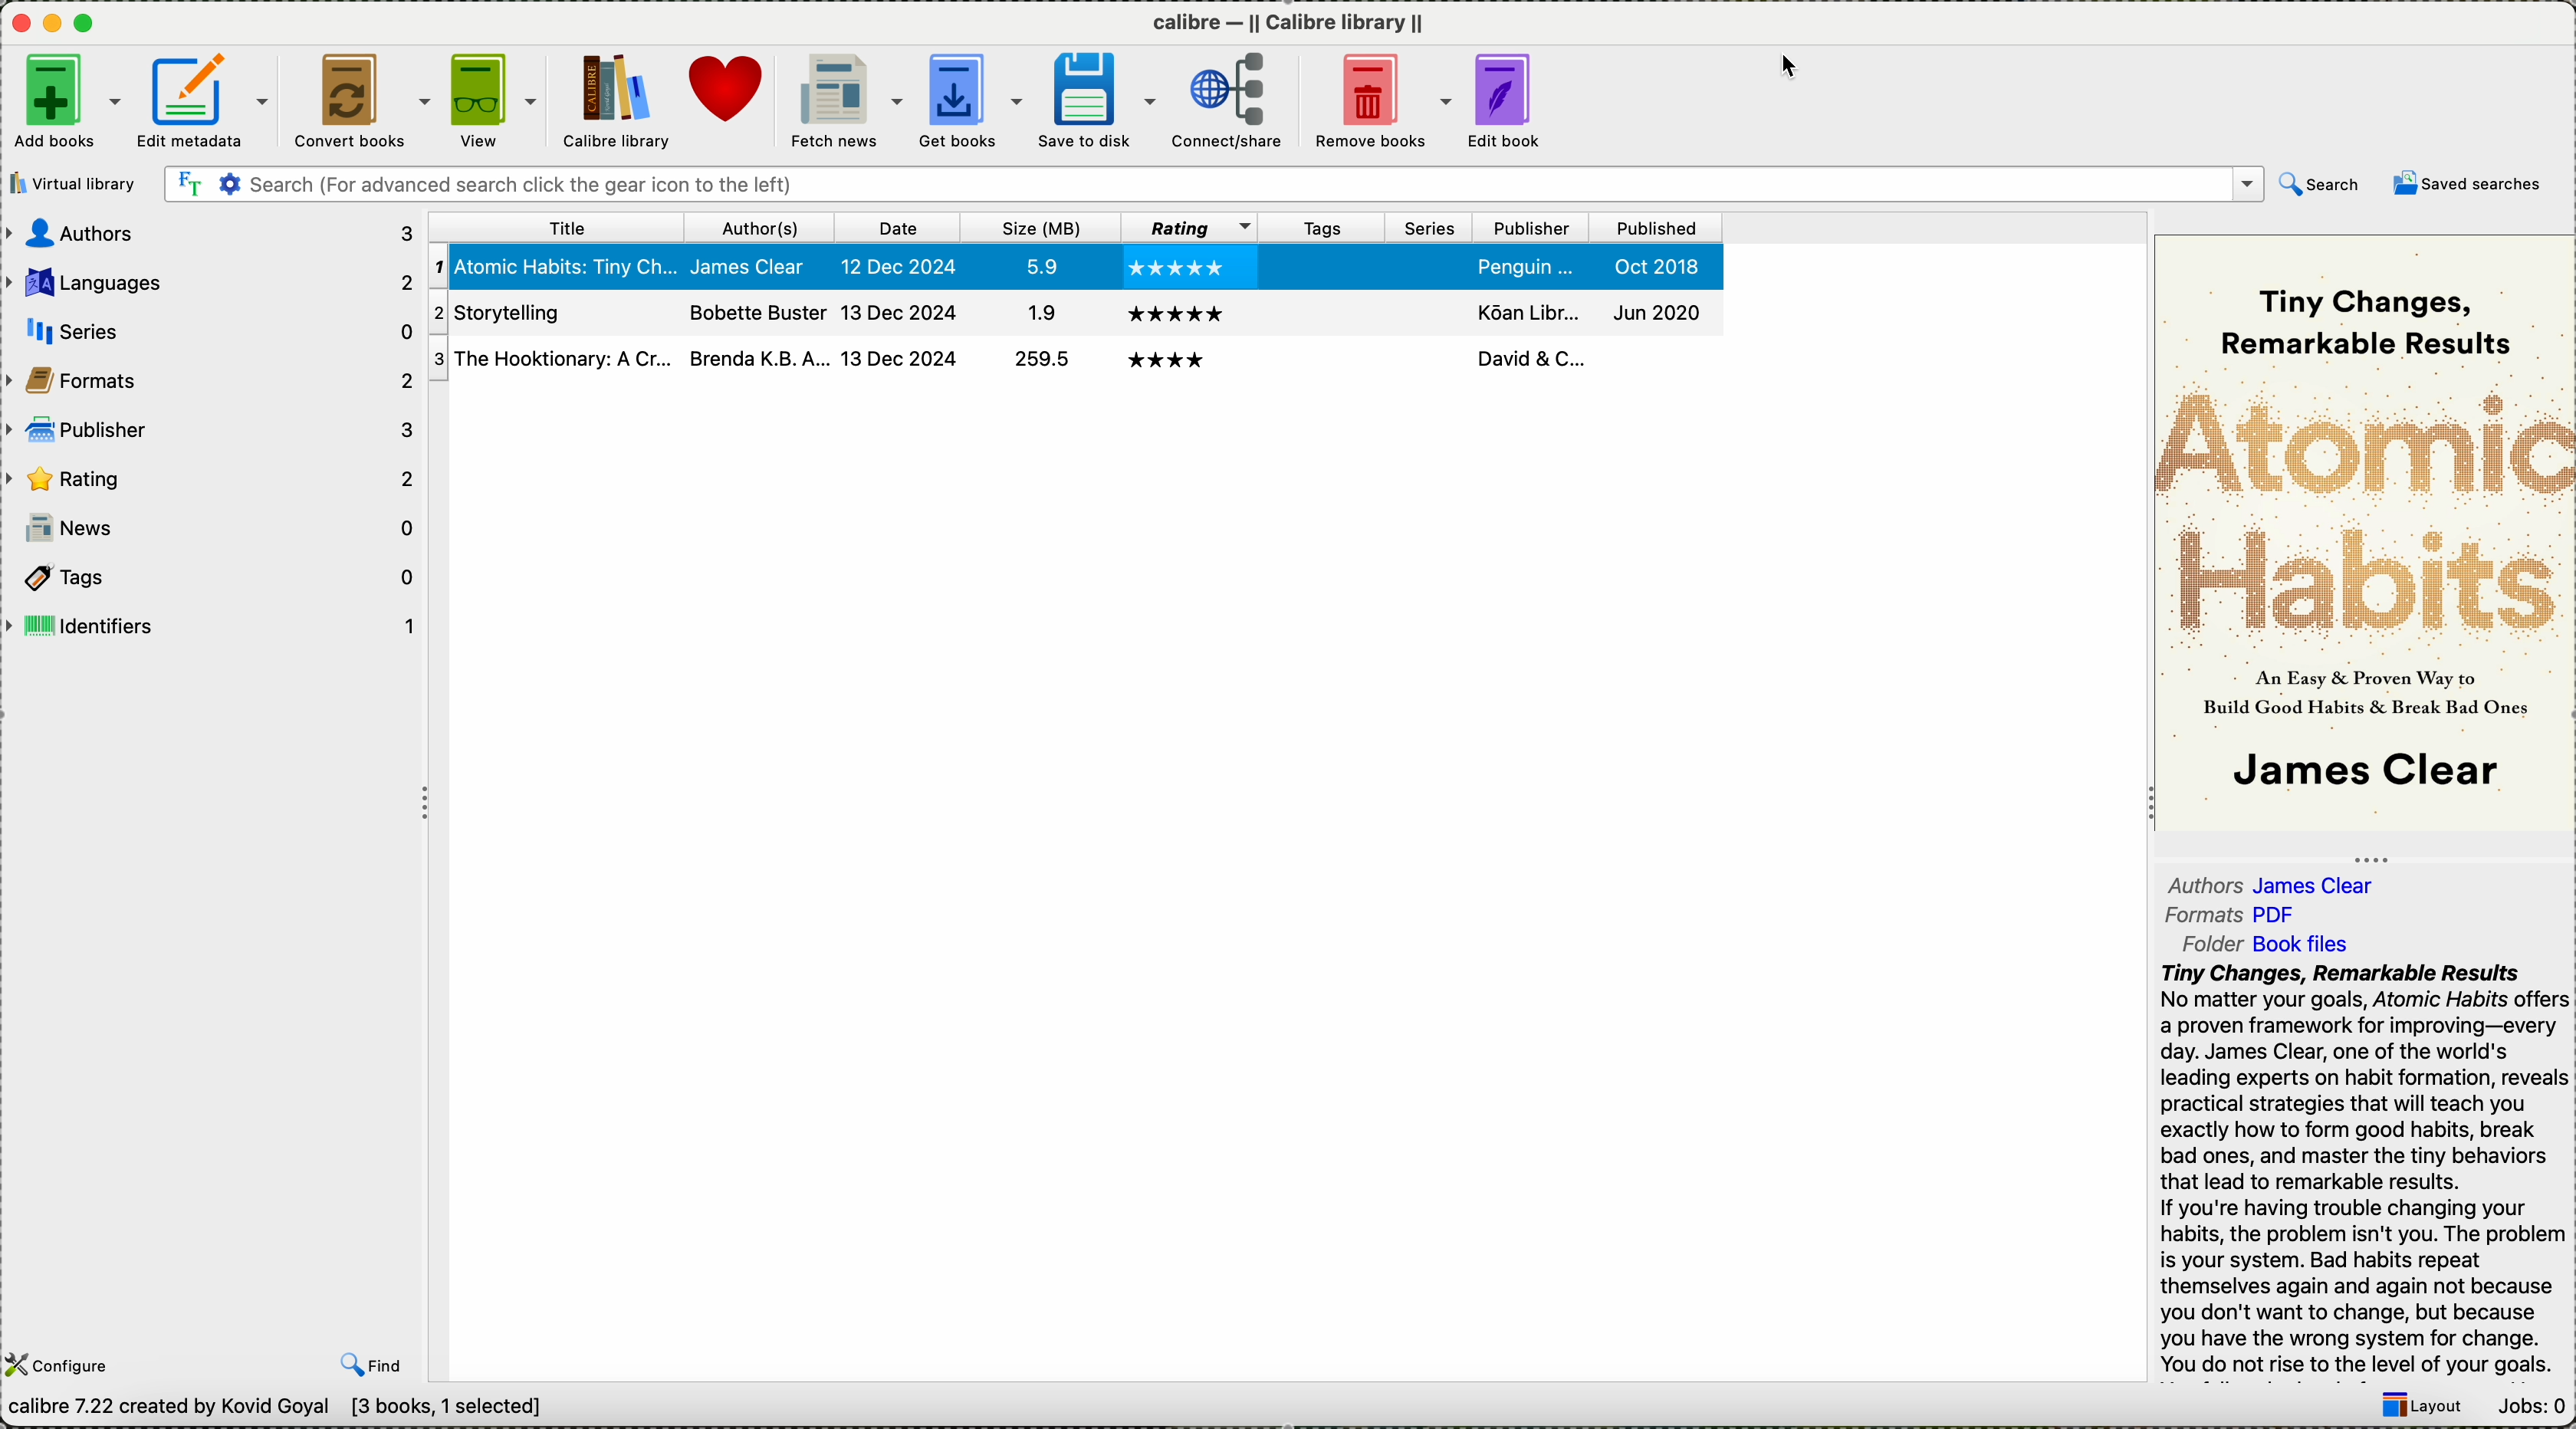  Describe the element at coordinates (1528, 358) in the screenshot. I see `koan libr...` at that location.